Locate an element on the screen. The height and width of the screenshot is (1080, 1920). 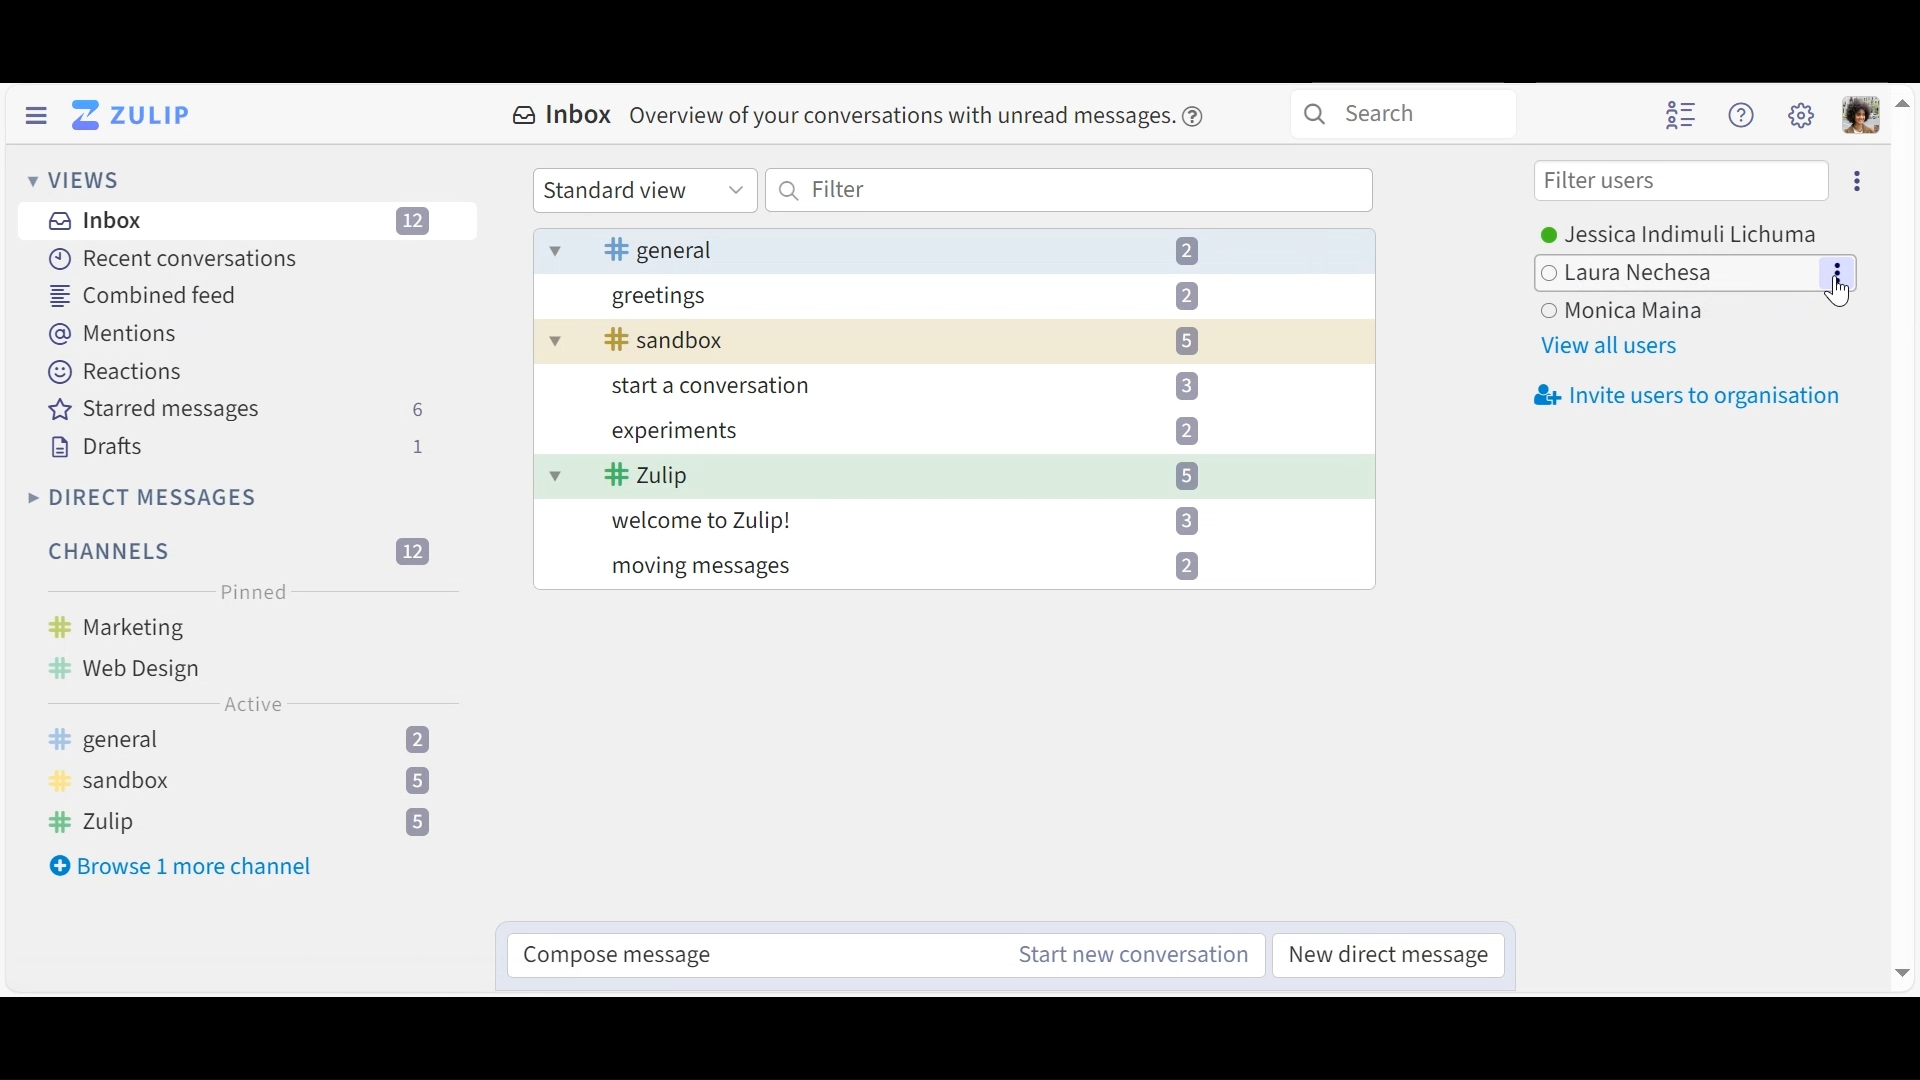
moving messages is located at coordinates (912, 567).